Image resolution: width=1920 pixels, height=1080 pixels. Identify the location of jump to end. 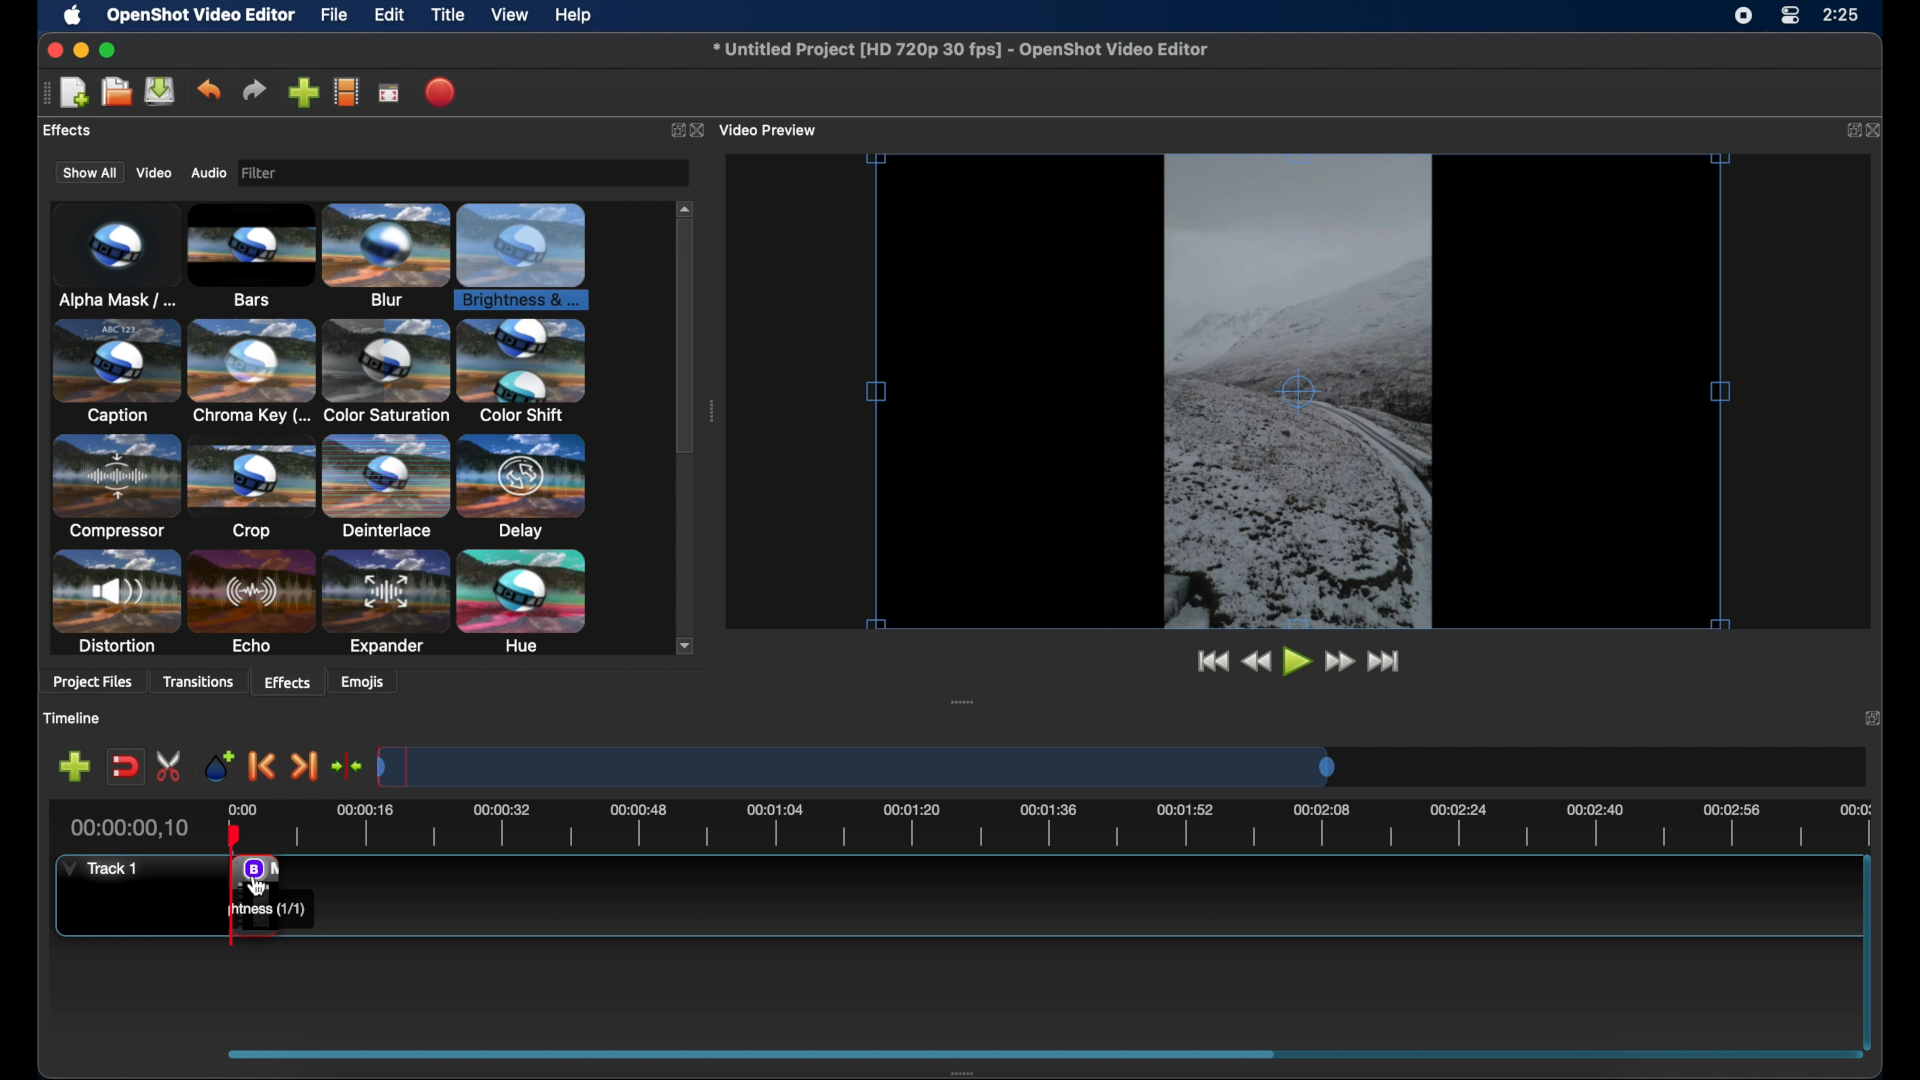
(1385, 660).